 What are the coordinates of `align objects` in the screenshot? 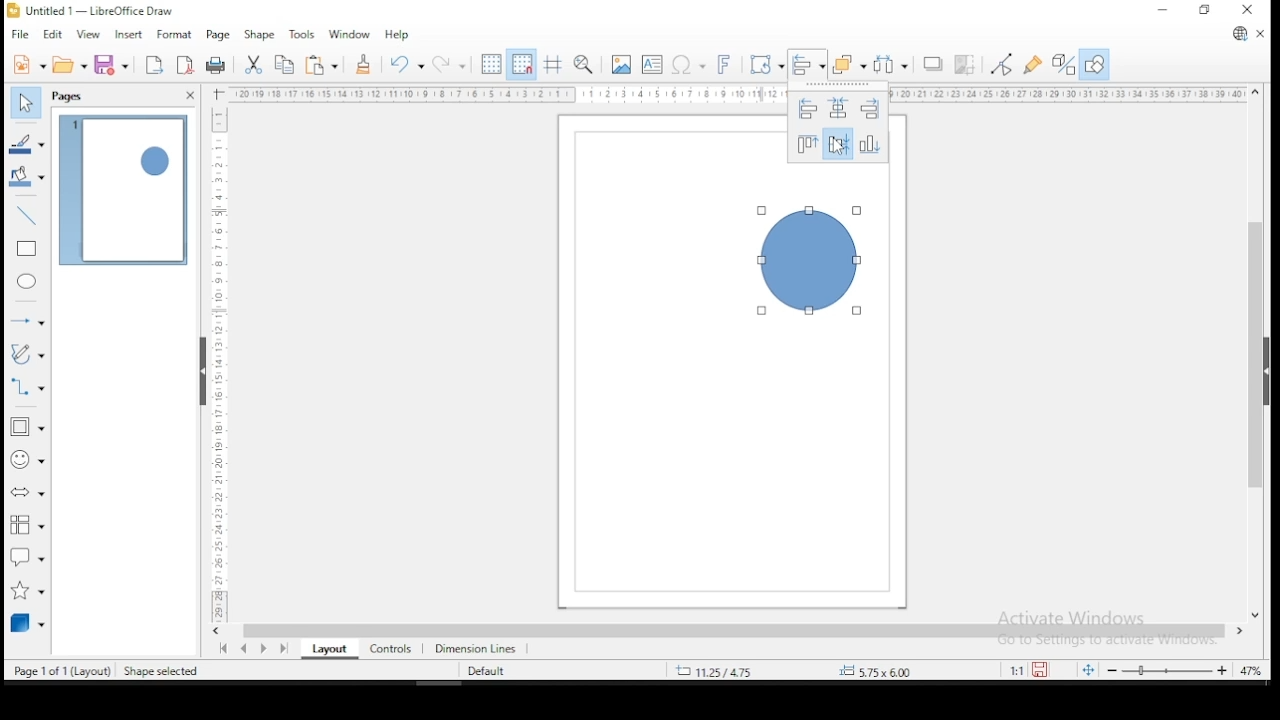 It's located at (806, 65).